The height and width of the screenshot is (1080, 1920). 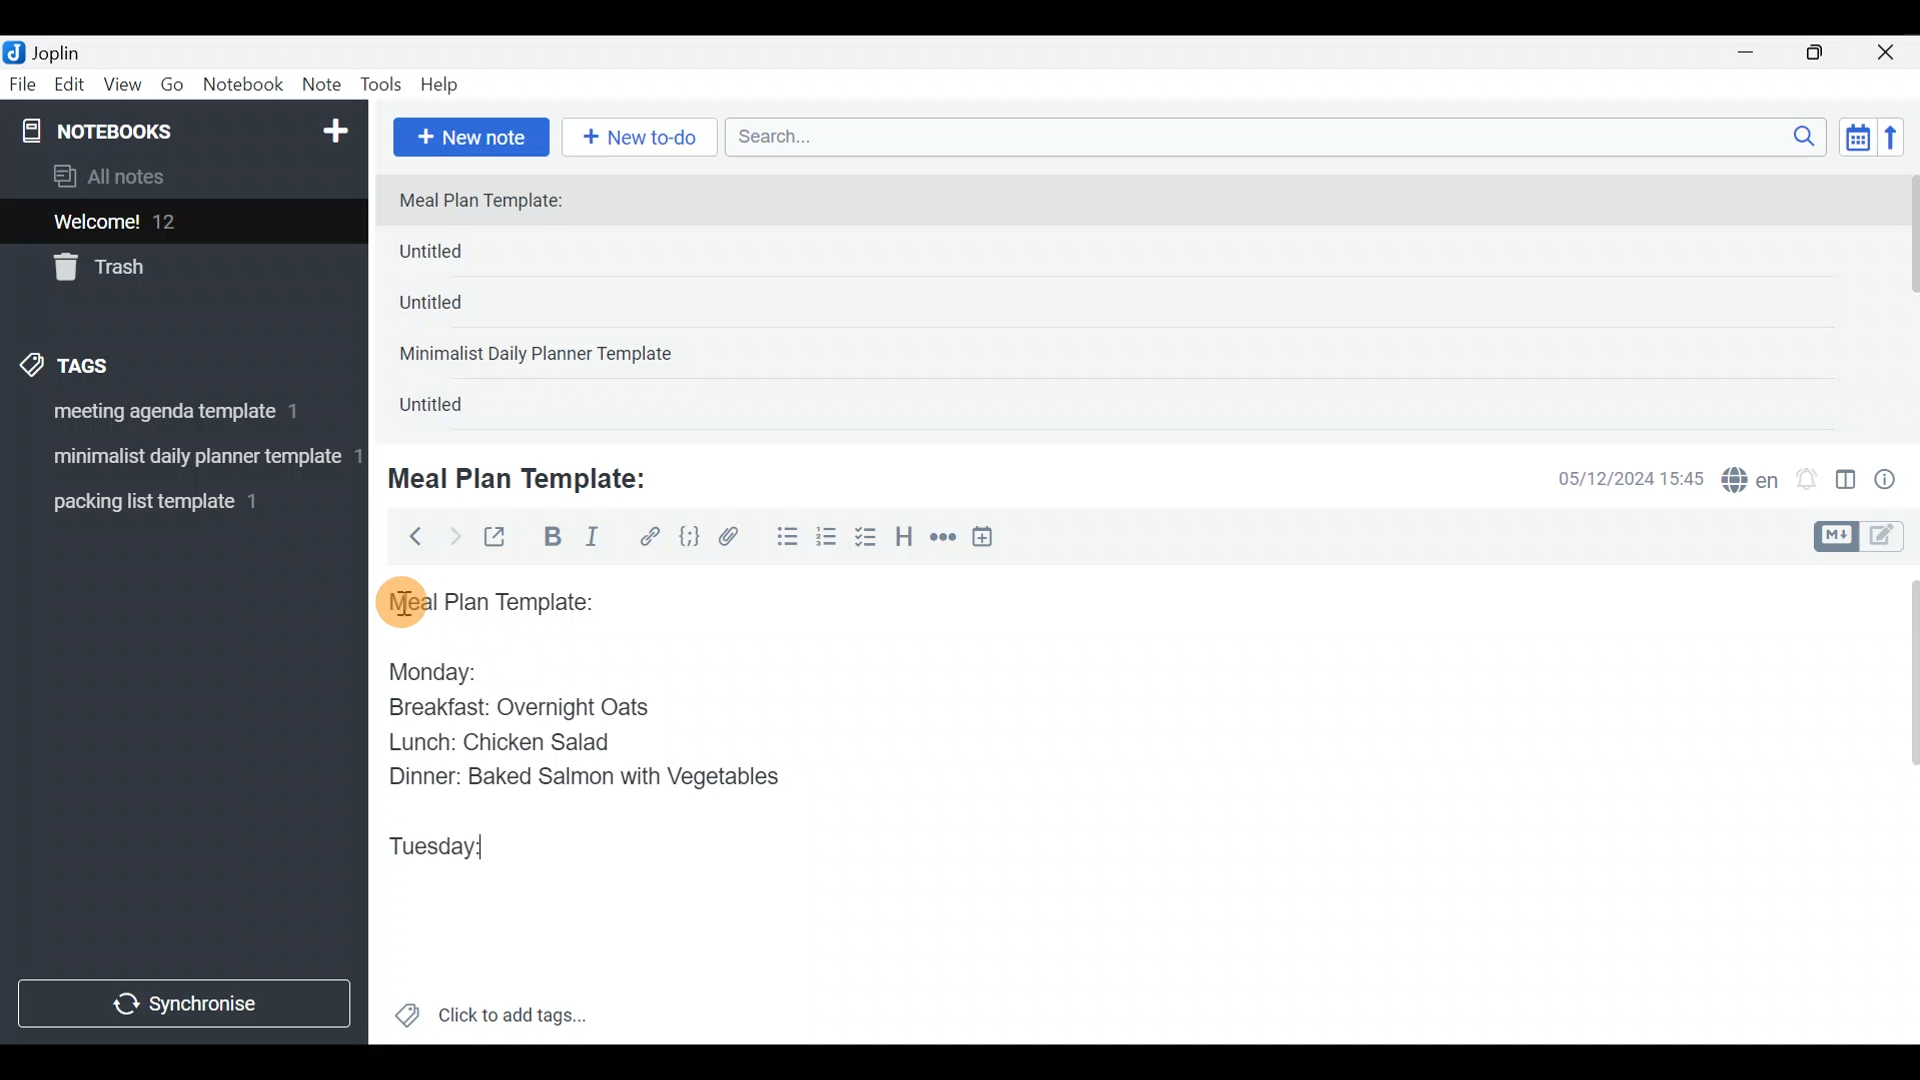 What do you see at coordinates (1899, 804) in the screenshot?
I see `Scroll bar` at bounding box center [1899, 804].